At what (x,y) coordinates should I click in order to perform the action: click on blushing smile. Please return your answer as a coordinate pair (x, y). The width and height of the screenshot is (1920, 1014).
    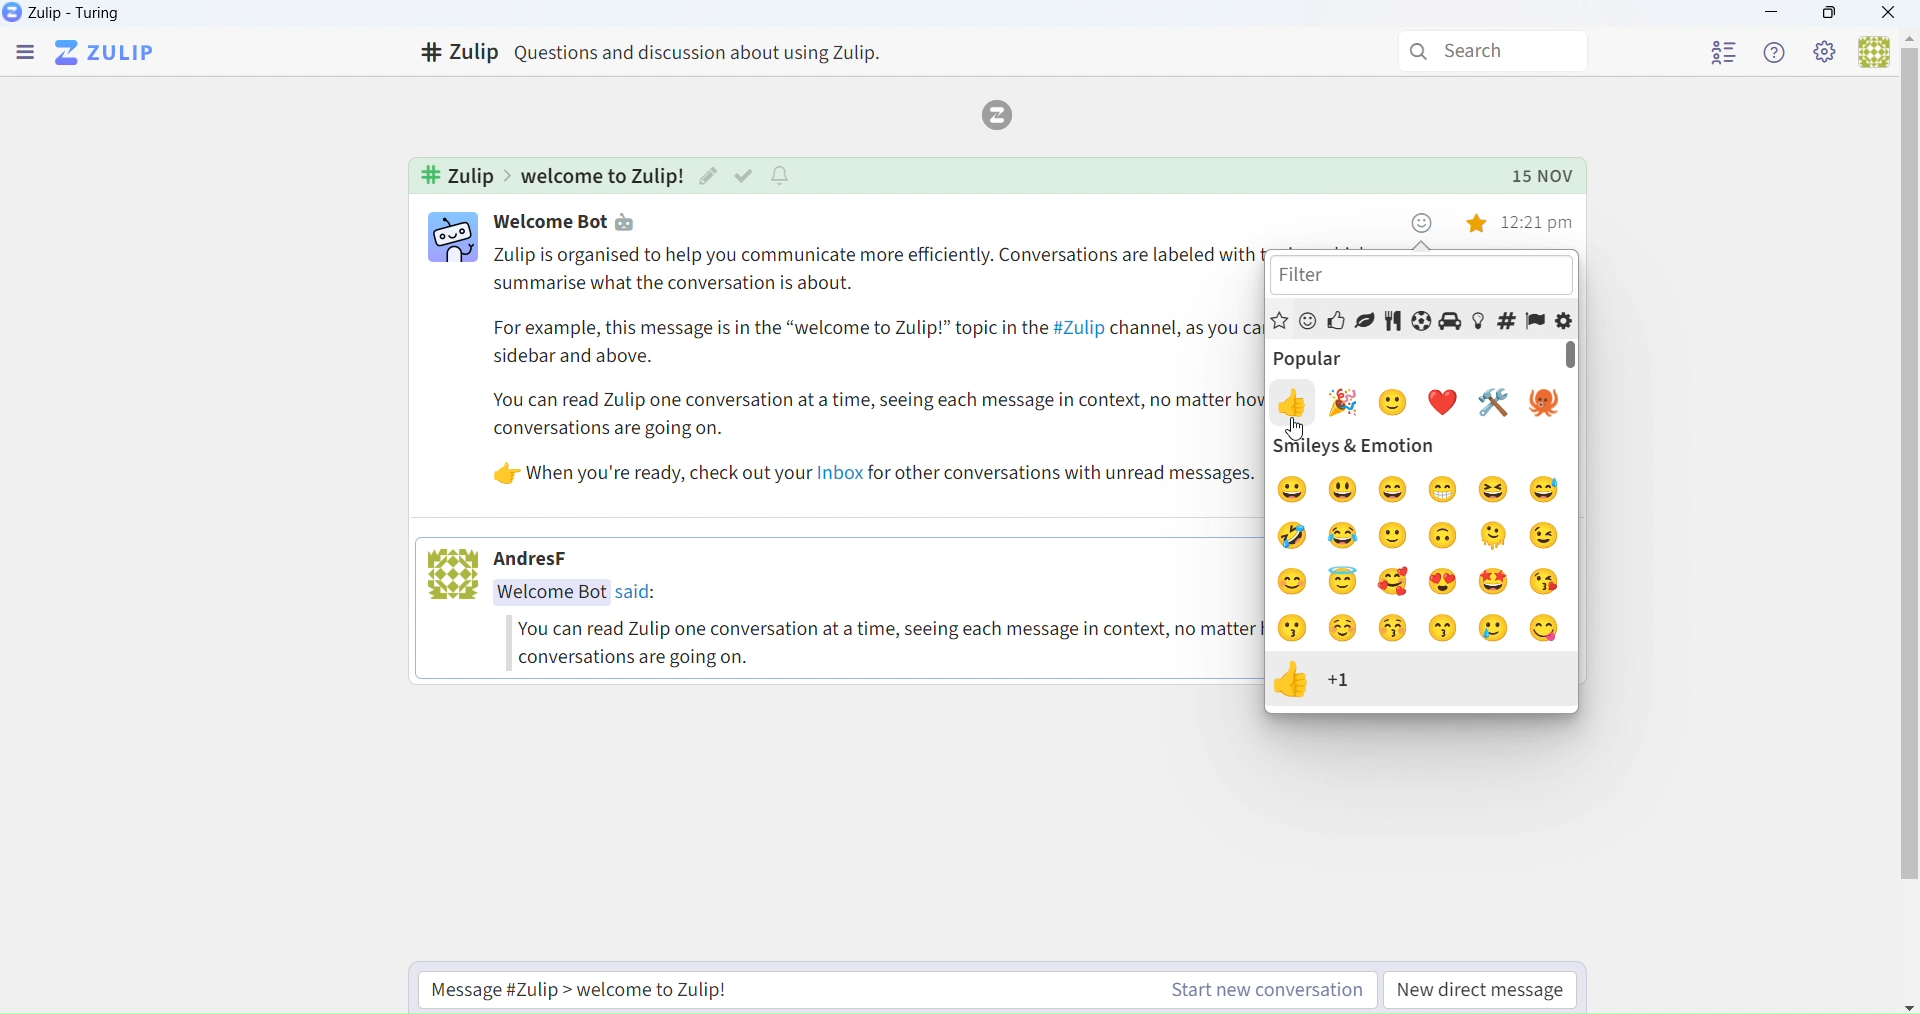
    Looking at the image, I should click on (1298, 584).